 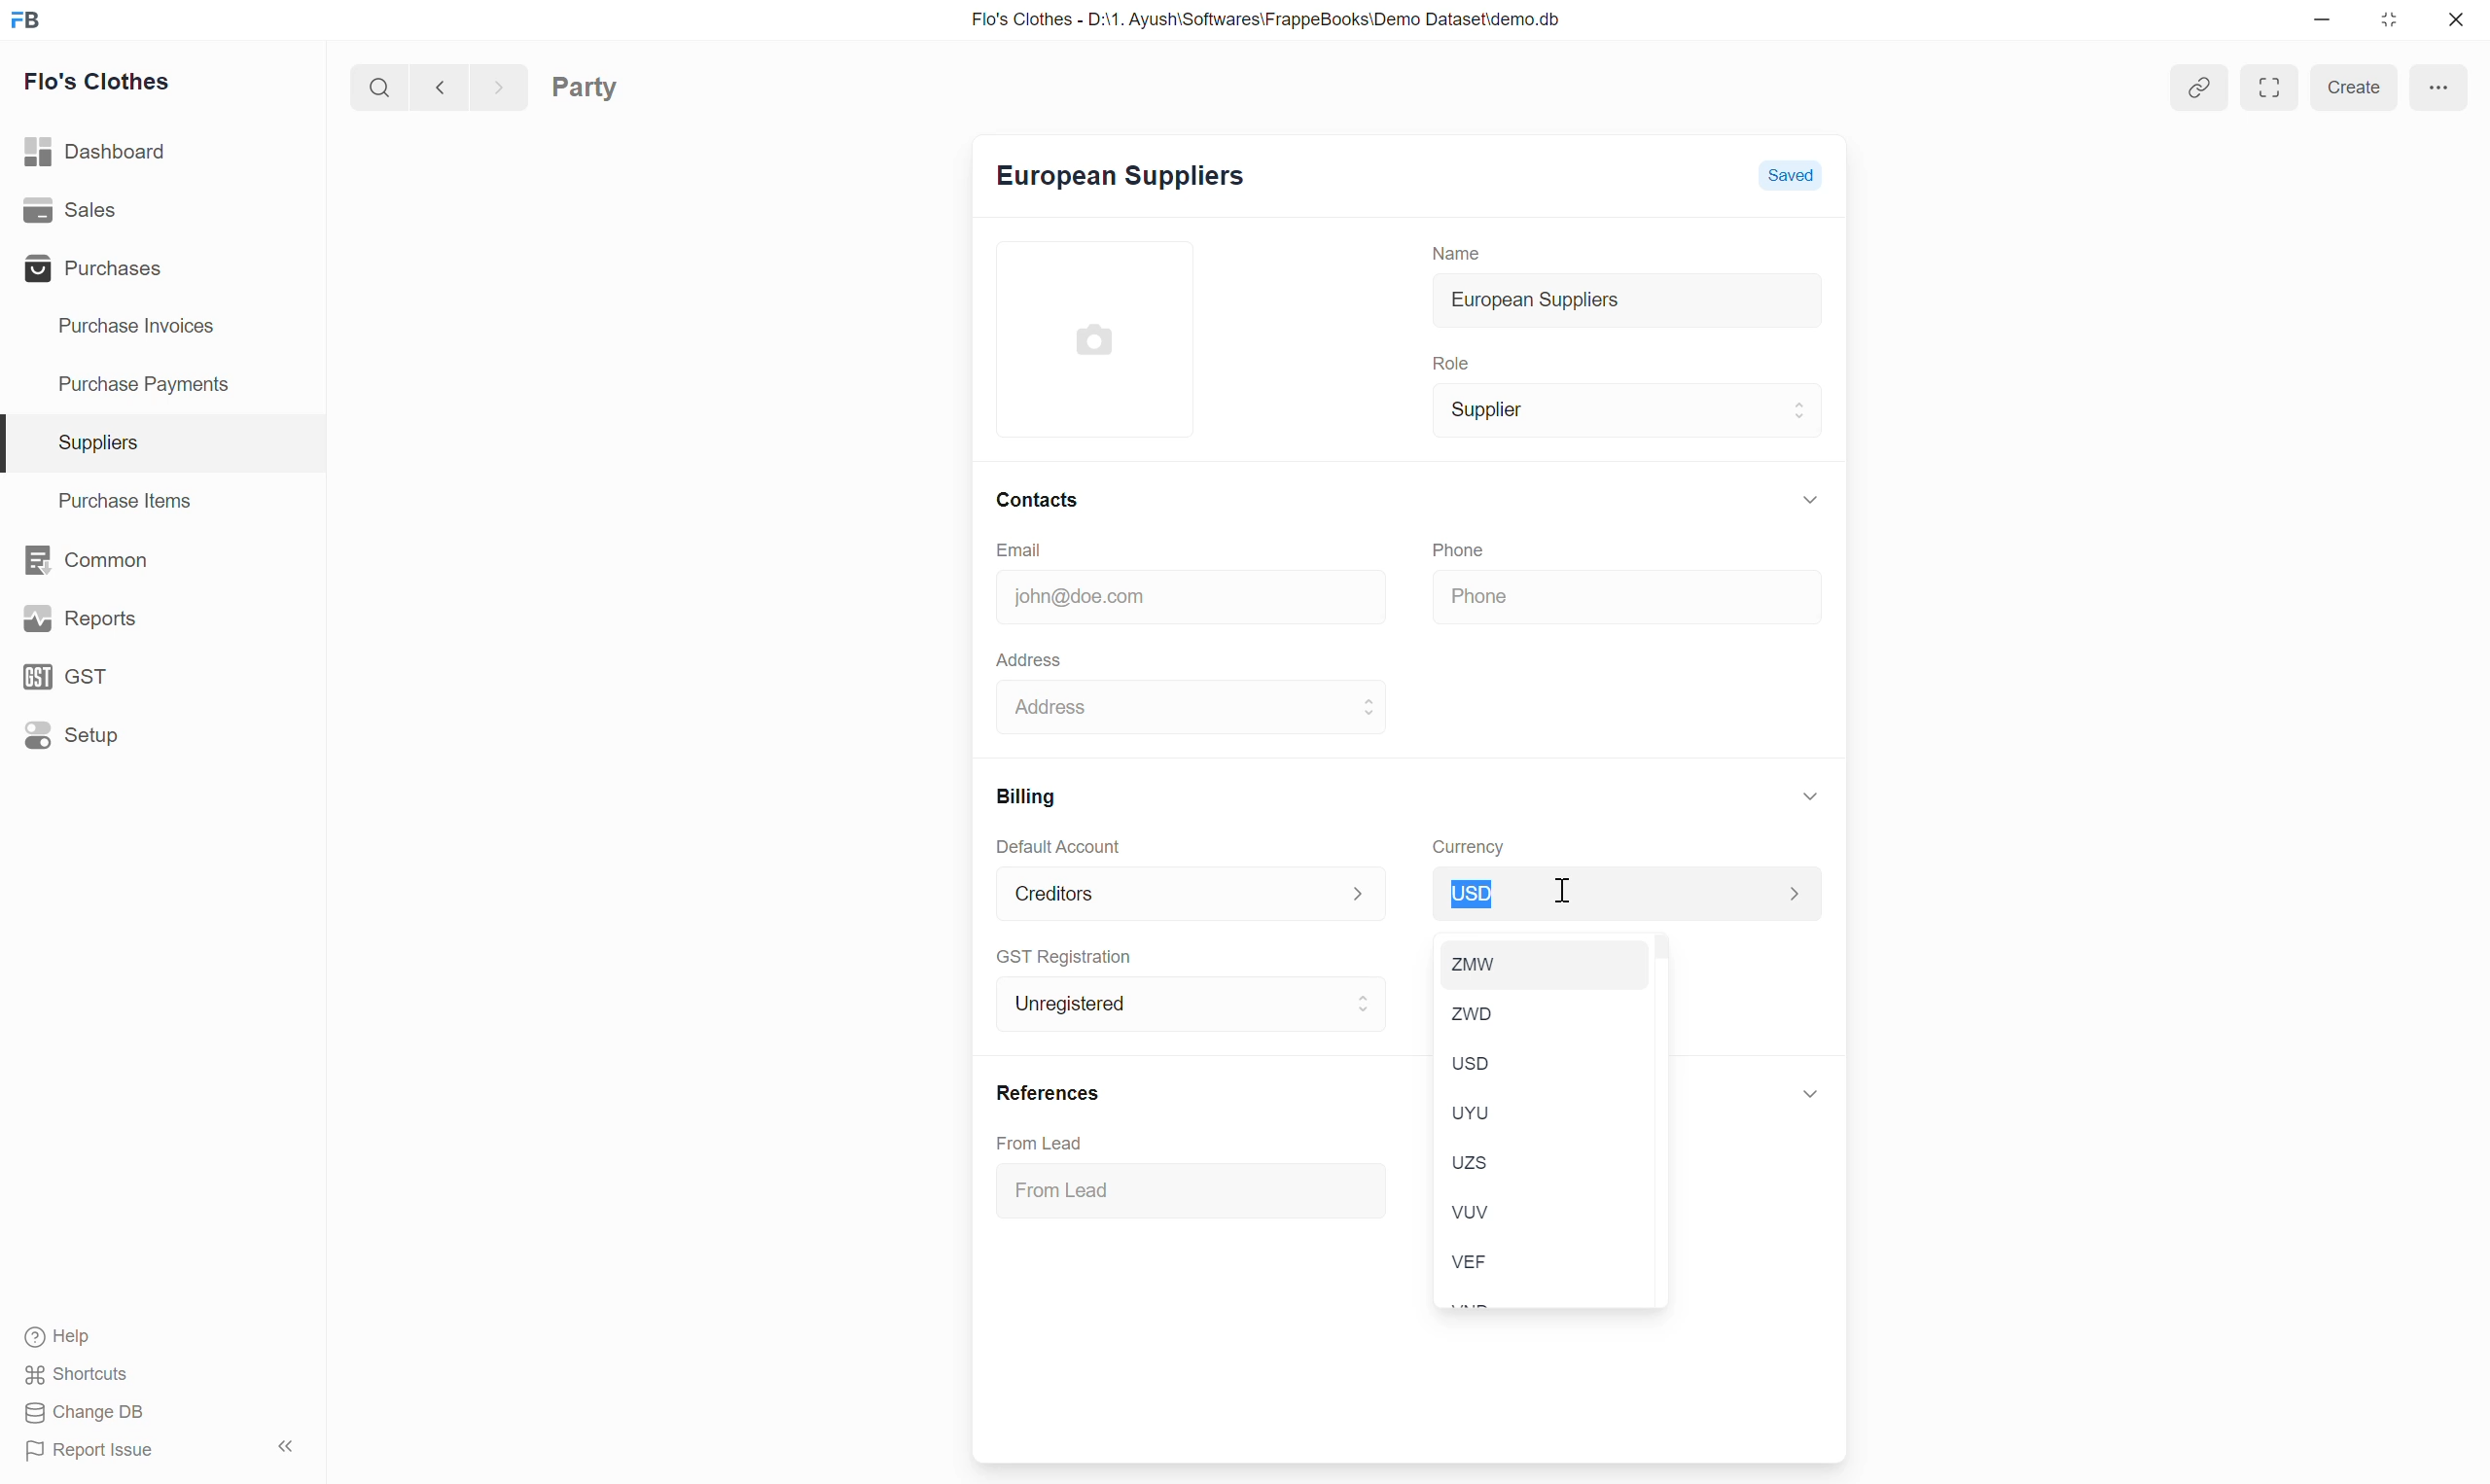 I want to click on Purchase Invoices, so click(x=130, y=319).